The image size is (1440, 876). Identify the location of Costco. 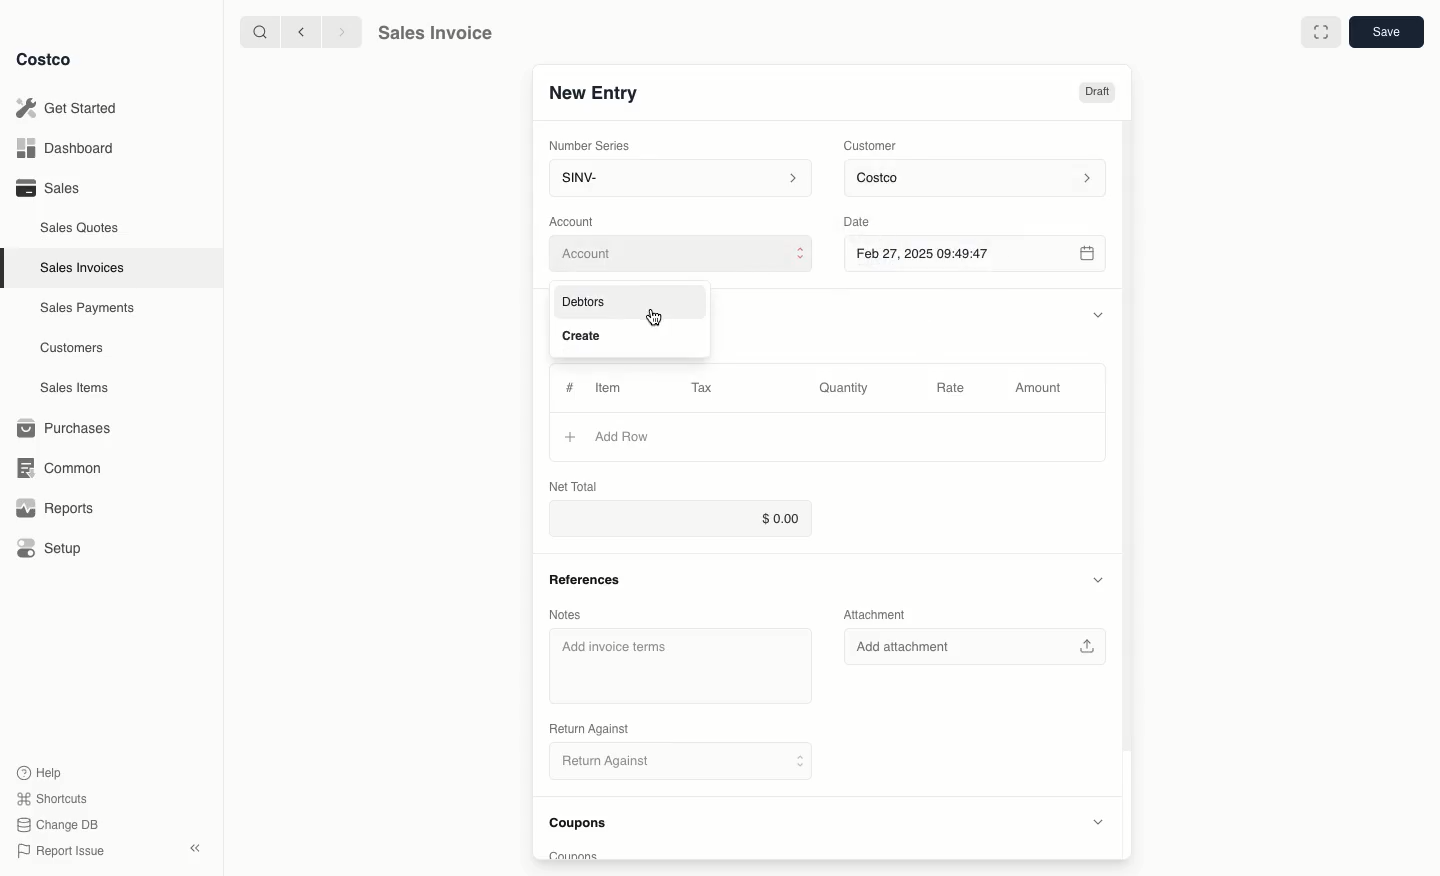
(978, 179).